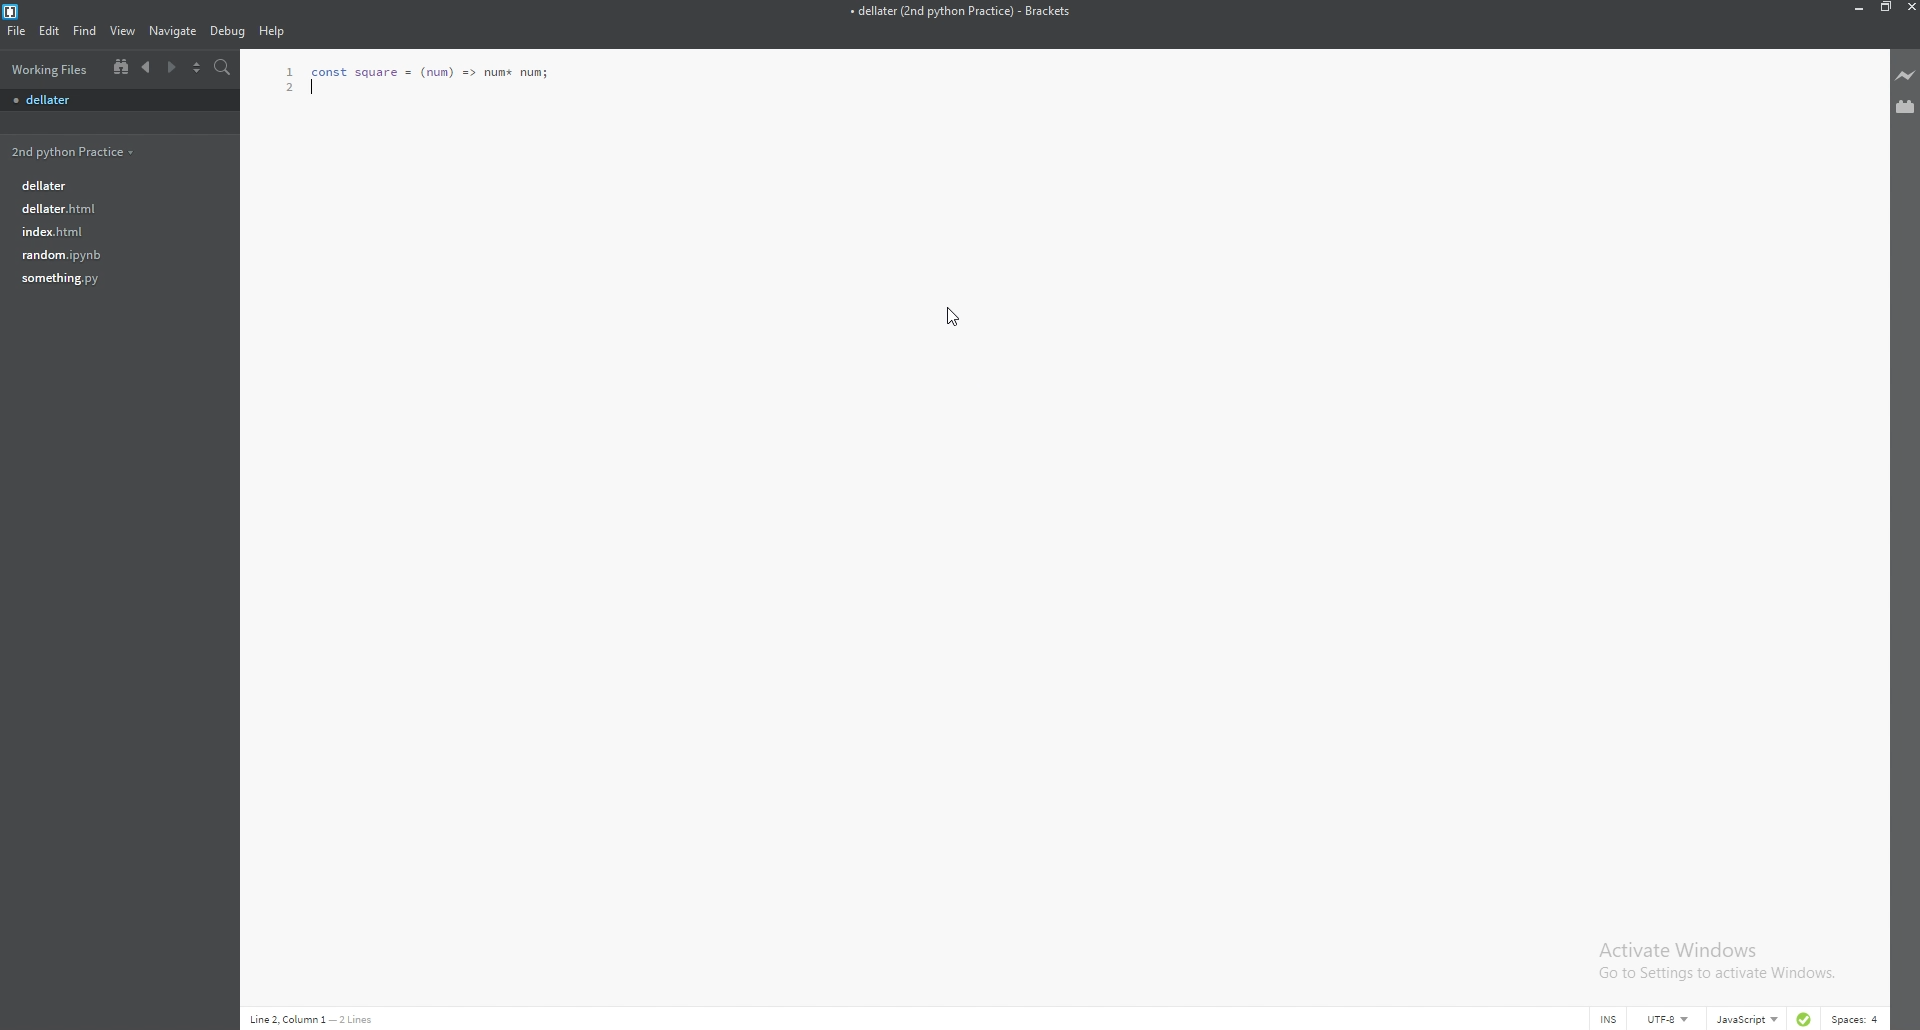 This screenshot has width=1920, height=1030. Describe the element at coordinates (51, 69) in the screenshot. I see `working files` at that location.